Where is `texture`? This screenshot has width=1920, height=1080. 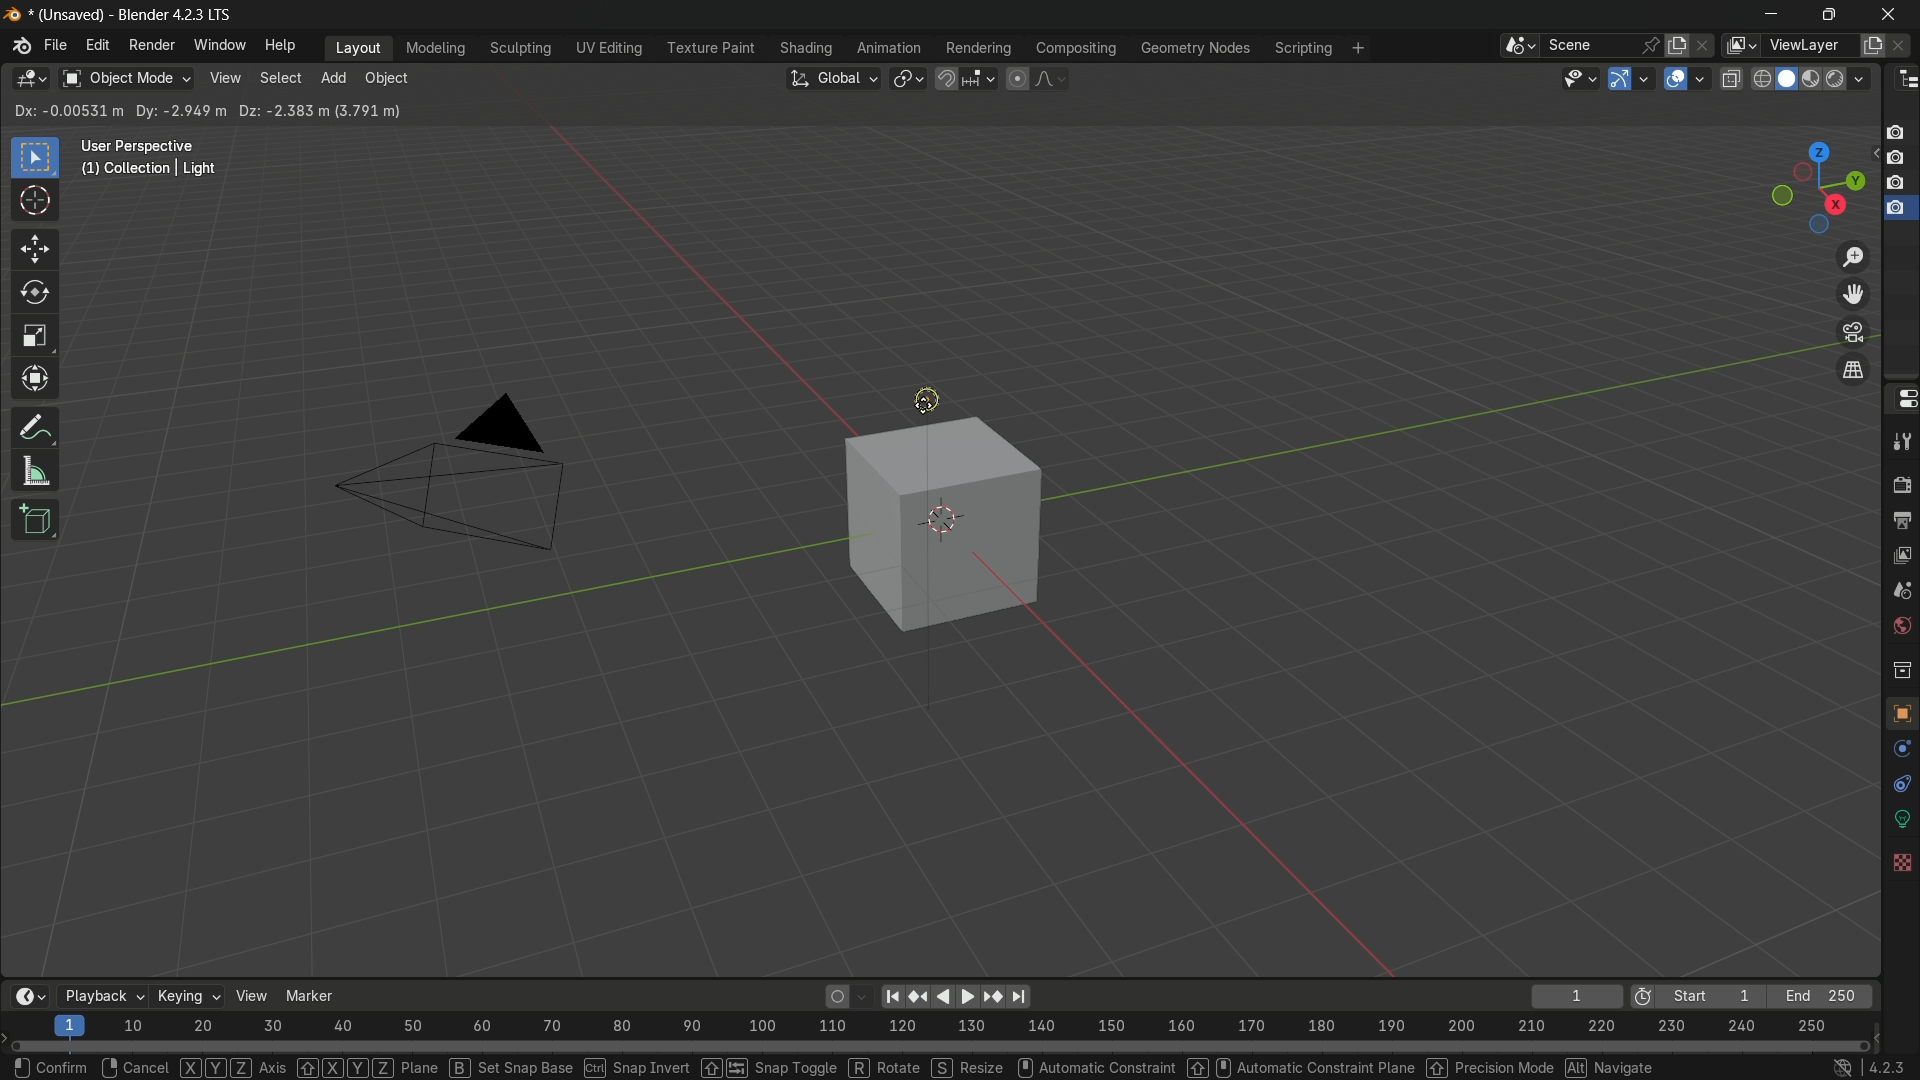
texture is located at coordinates (1900, 971).